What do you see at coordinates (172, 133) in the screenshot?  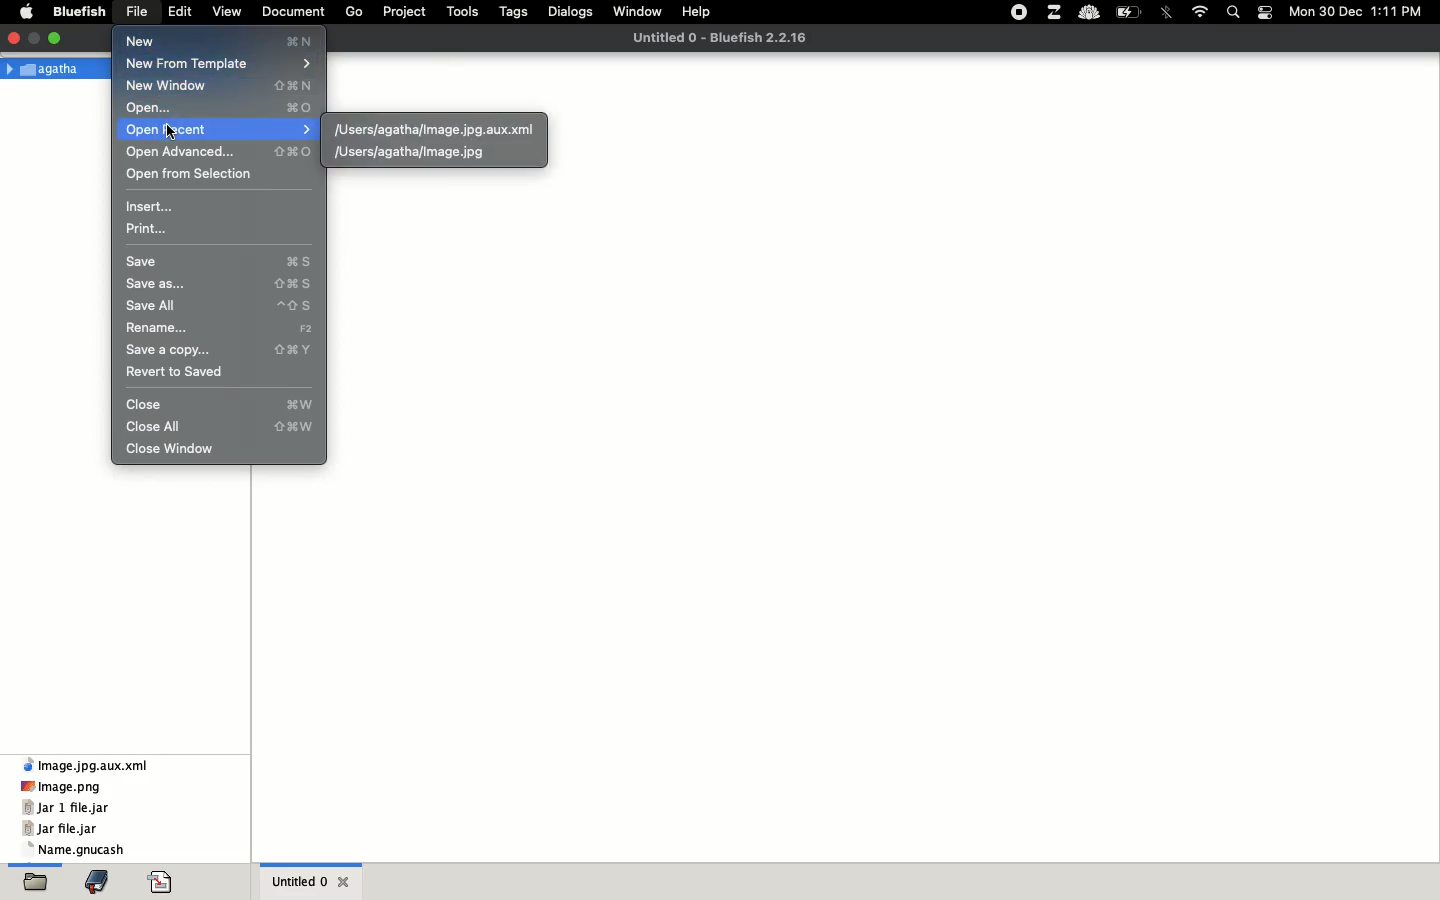 I see `cursor` at bounding box center [172, 133].